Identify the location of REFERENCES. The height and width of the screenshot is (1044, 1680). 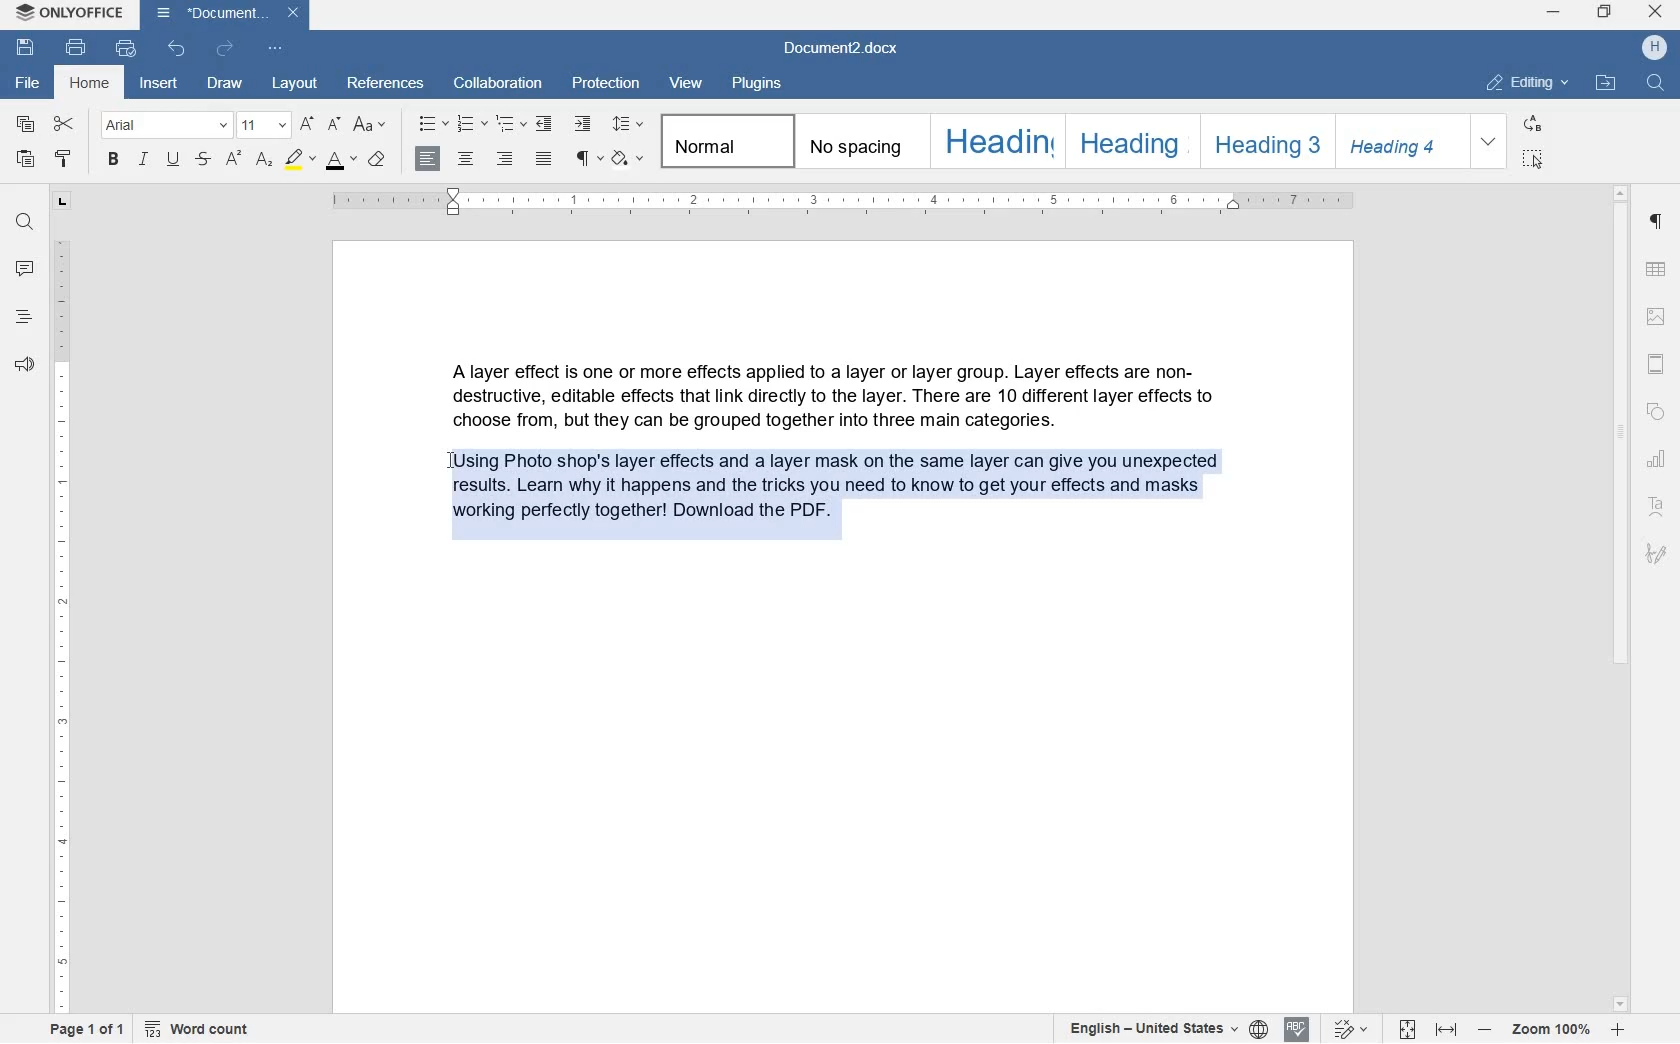
(387, 85).